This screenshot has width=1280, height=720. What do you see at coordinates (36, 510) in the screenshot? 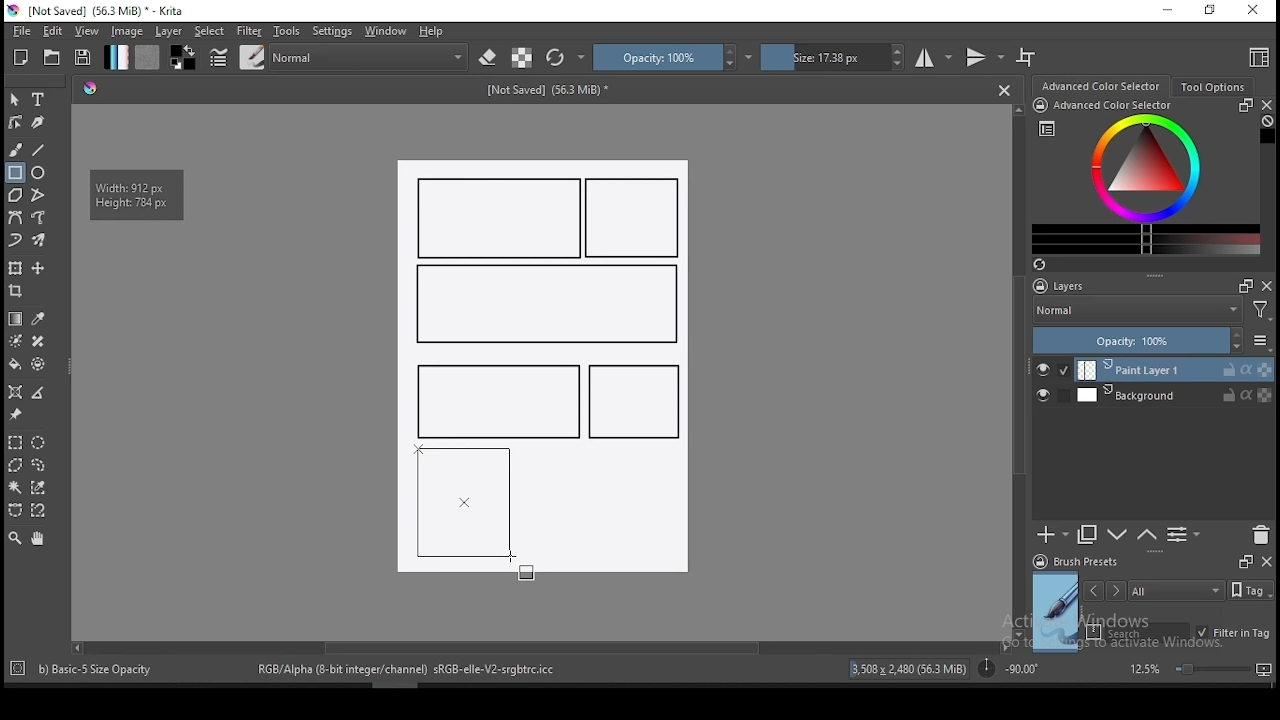
I see `magnetic curve selection tool` at bounding box center [36, 510].